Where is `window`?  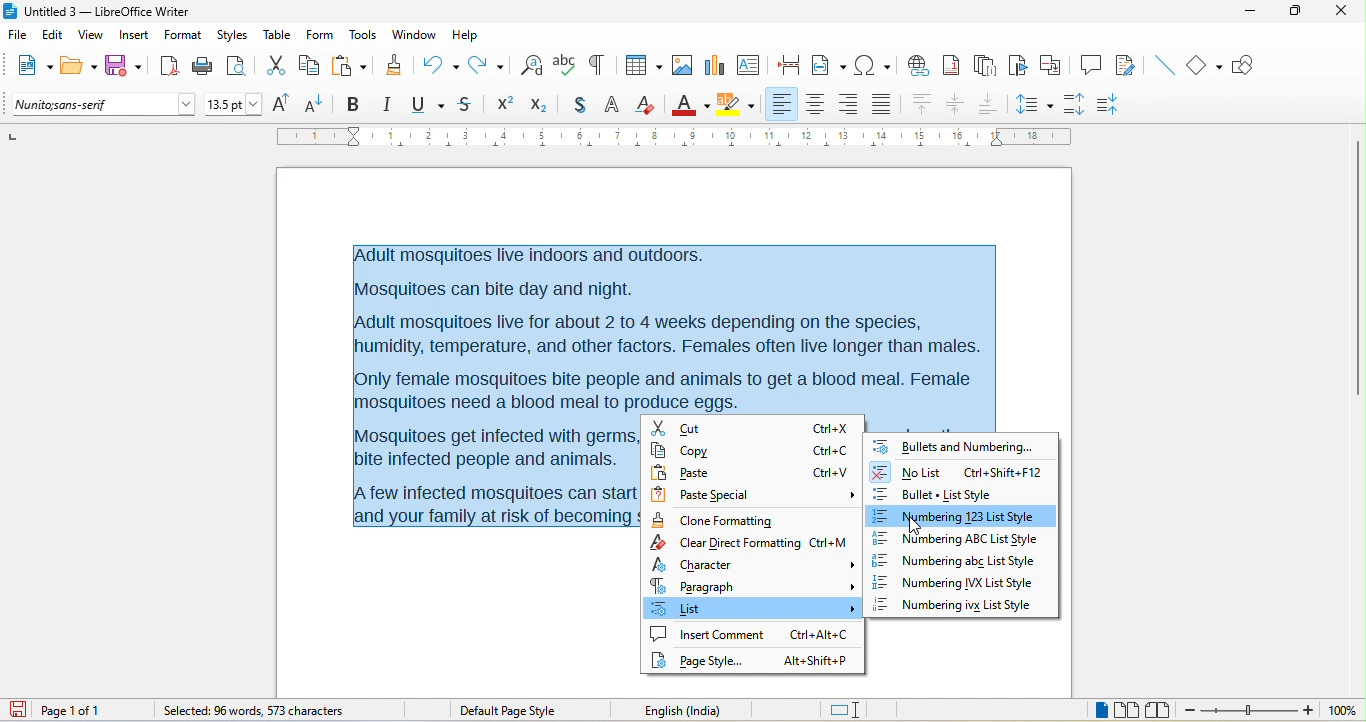
window is located at coordinates (413, 37).